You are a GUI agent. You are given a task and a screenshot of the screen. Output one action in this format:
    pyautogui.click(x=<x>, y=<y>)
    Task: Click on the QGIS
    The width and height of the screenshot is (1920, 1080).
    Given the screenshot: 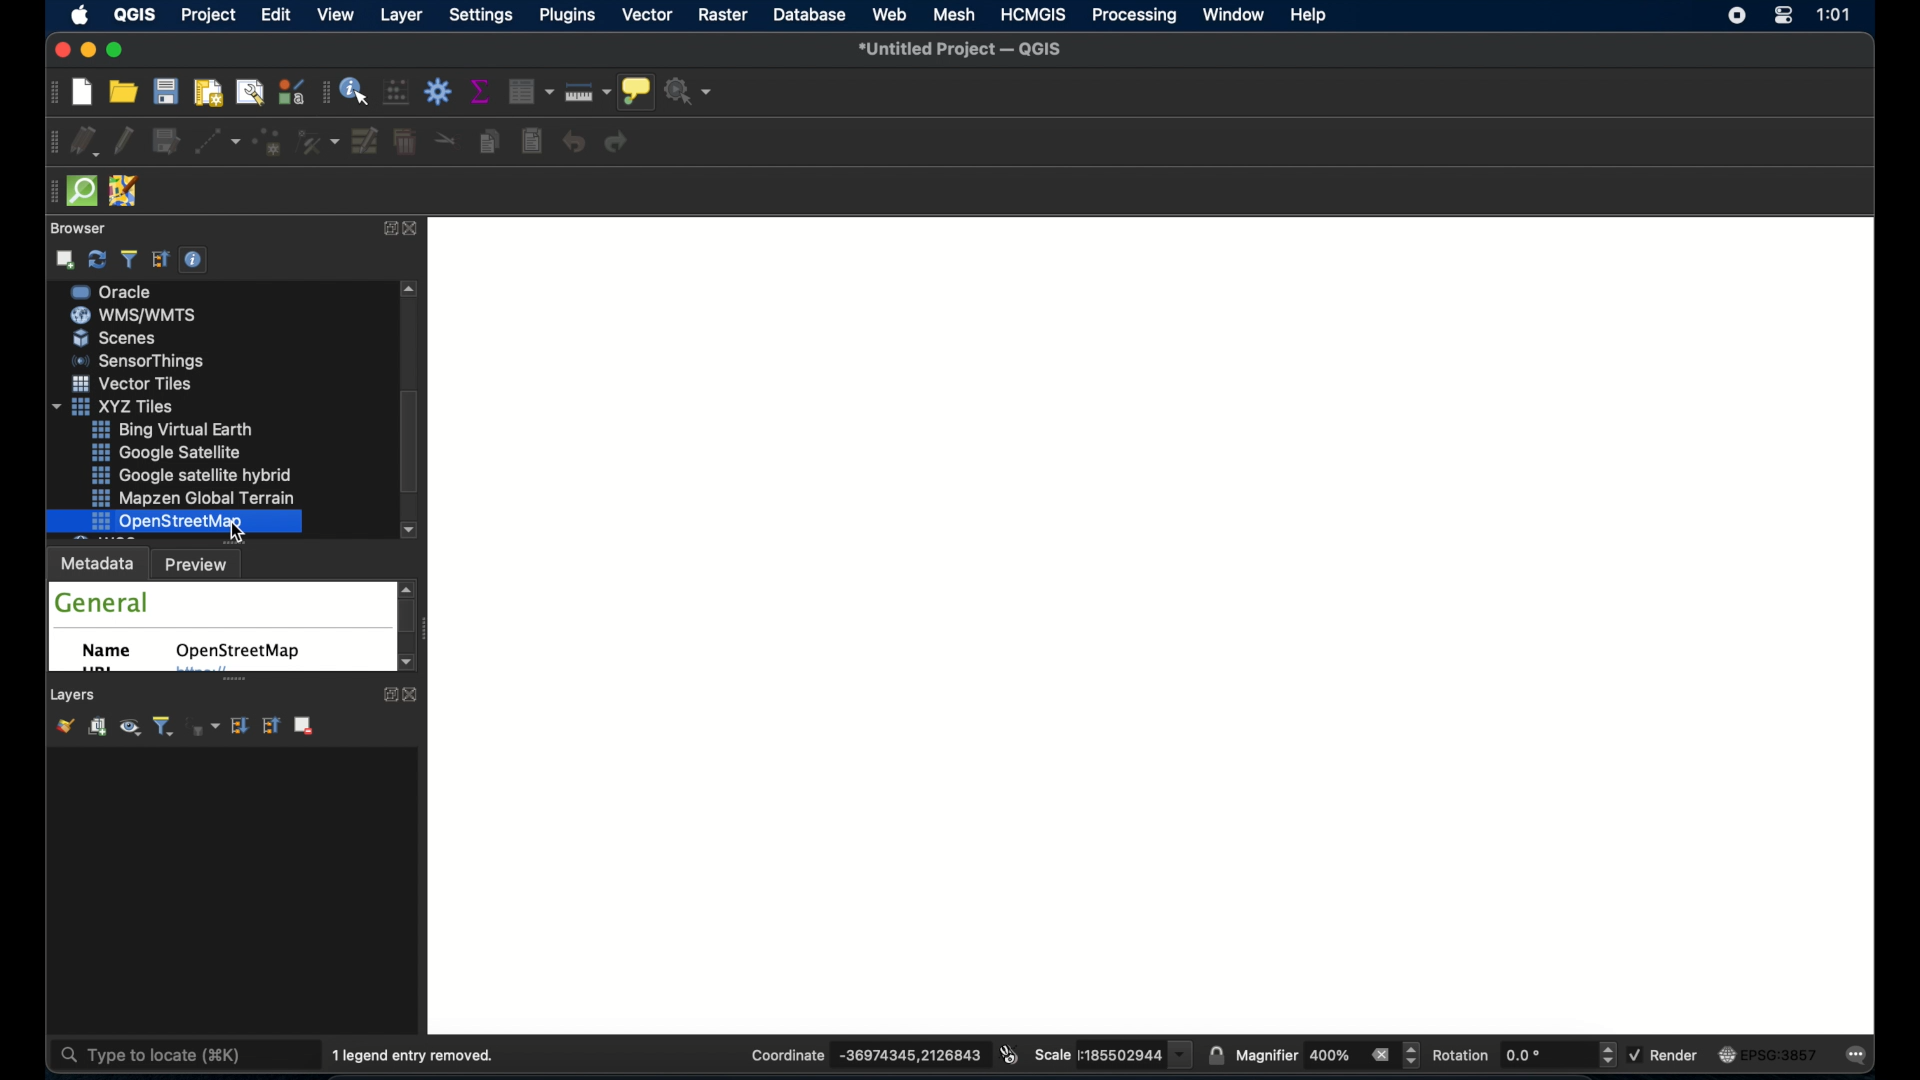 What is the action you would take?
    pyautogui.click(x=135, y=14)
    